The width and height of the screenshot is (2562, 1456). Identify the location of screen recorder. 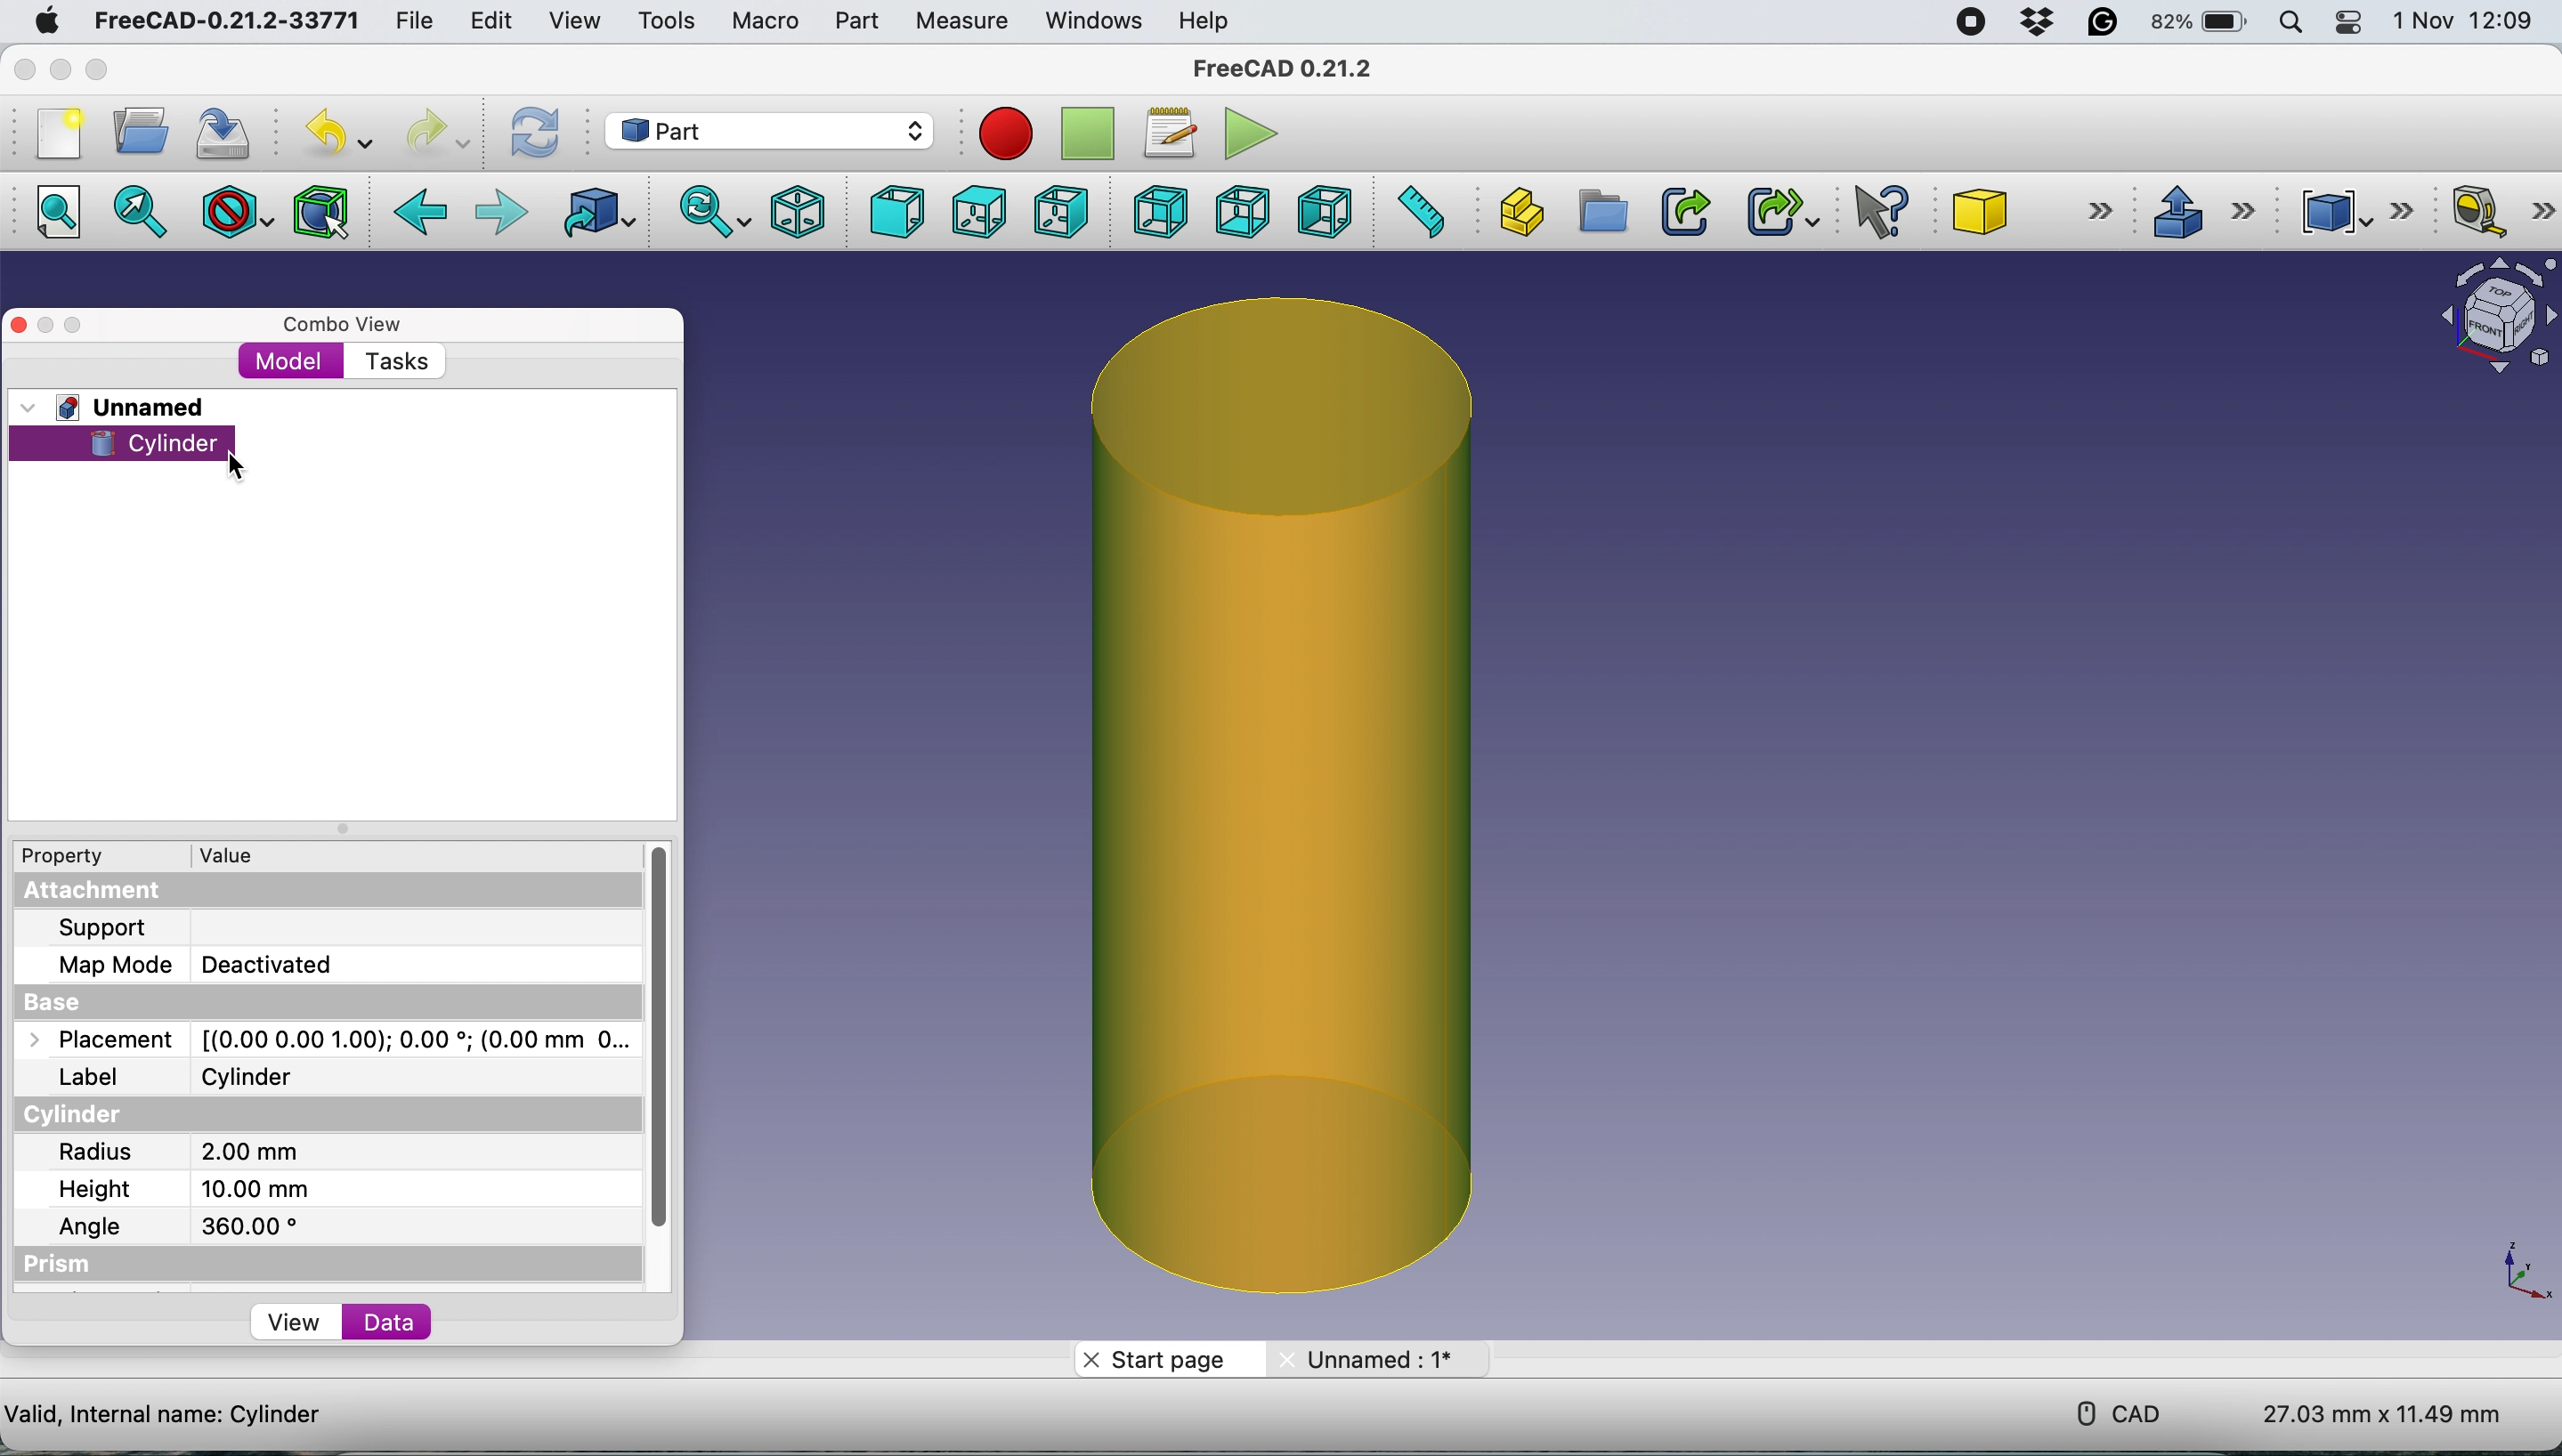
(1975, 25).